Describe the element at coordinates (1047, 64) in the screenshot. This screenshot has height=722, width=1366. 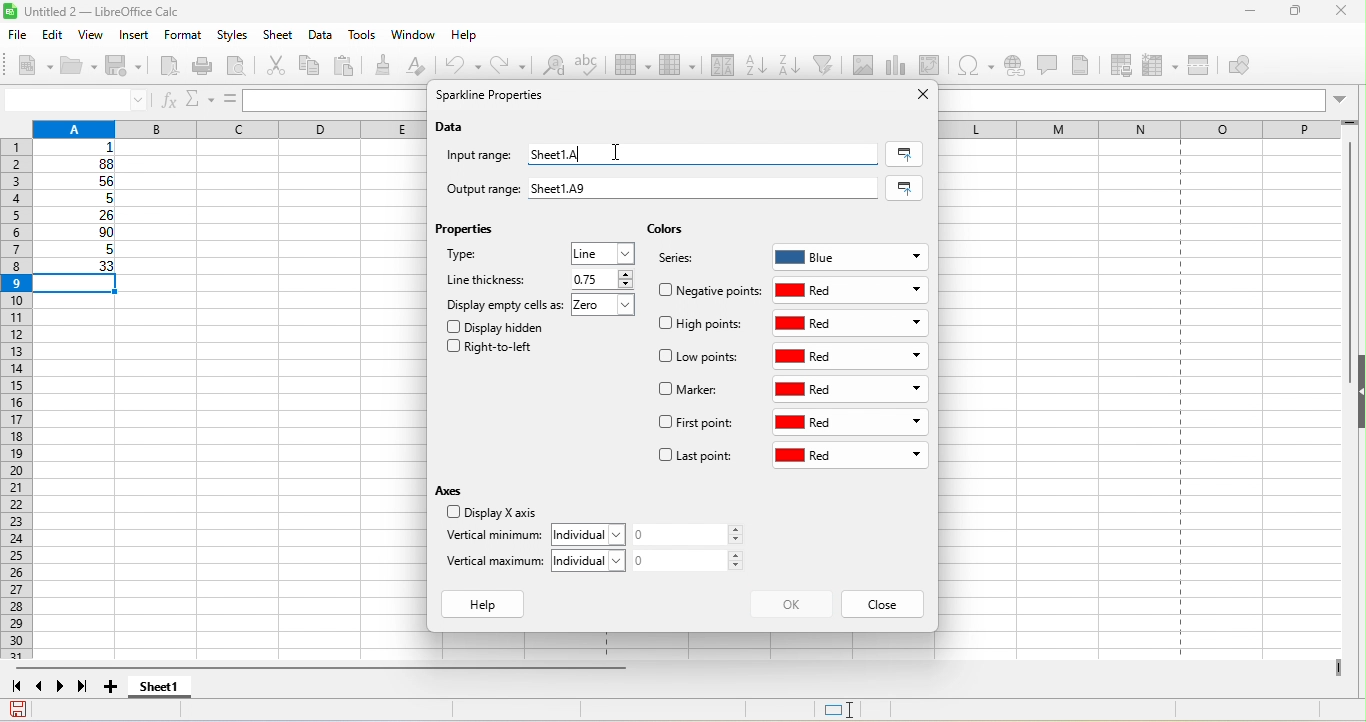
I see `comment` at that location.